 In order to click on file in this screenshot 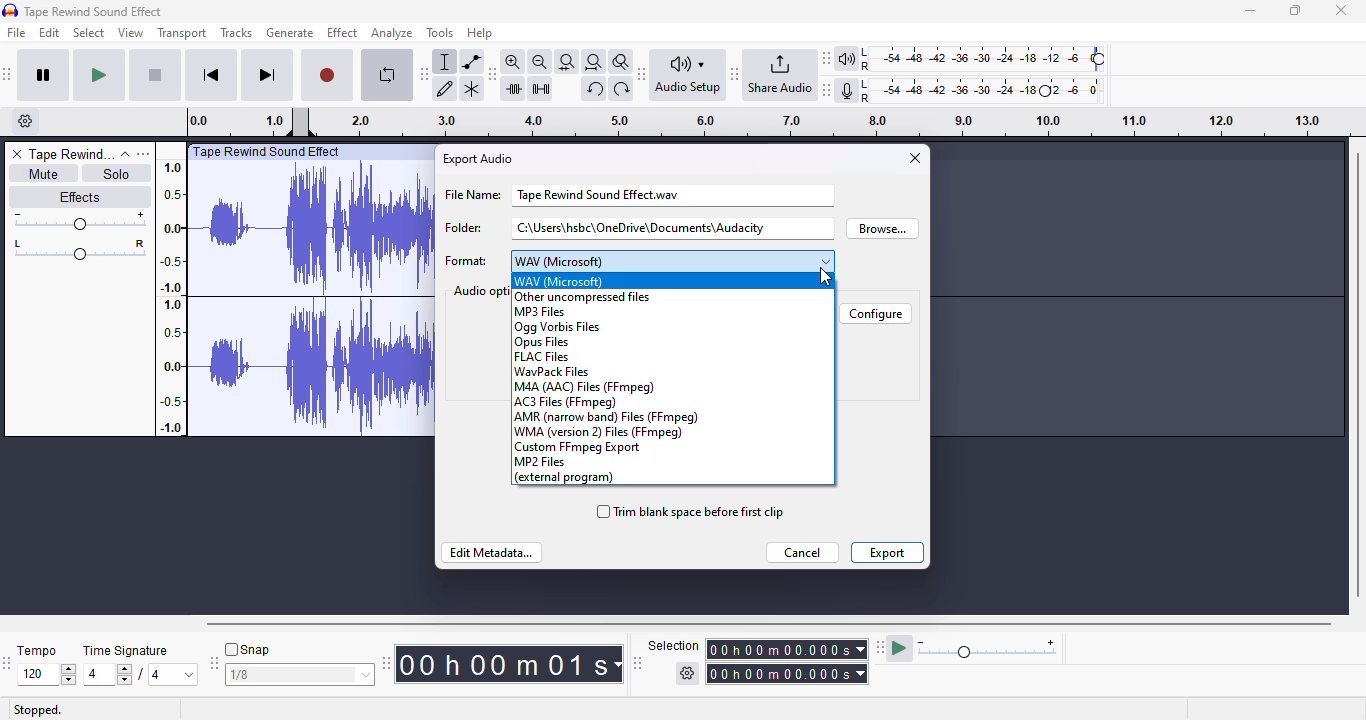, I will do `click(17, 32)`.